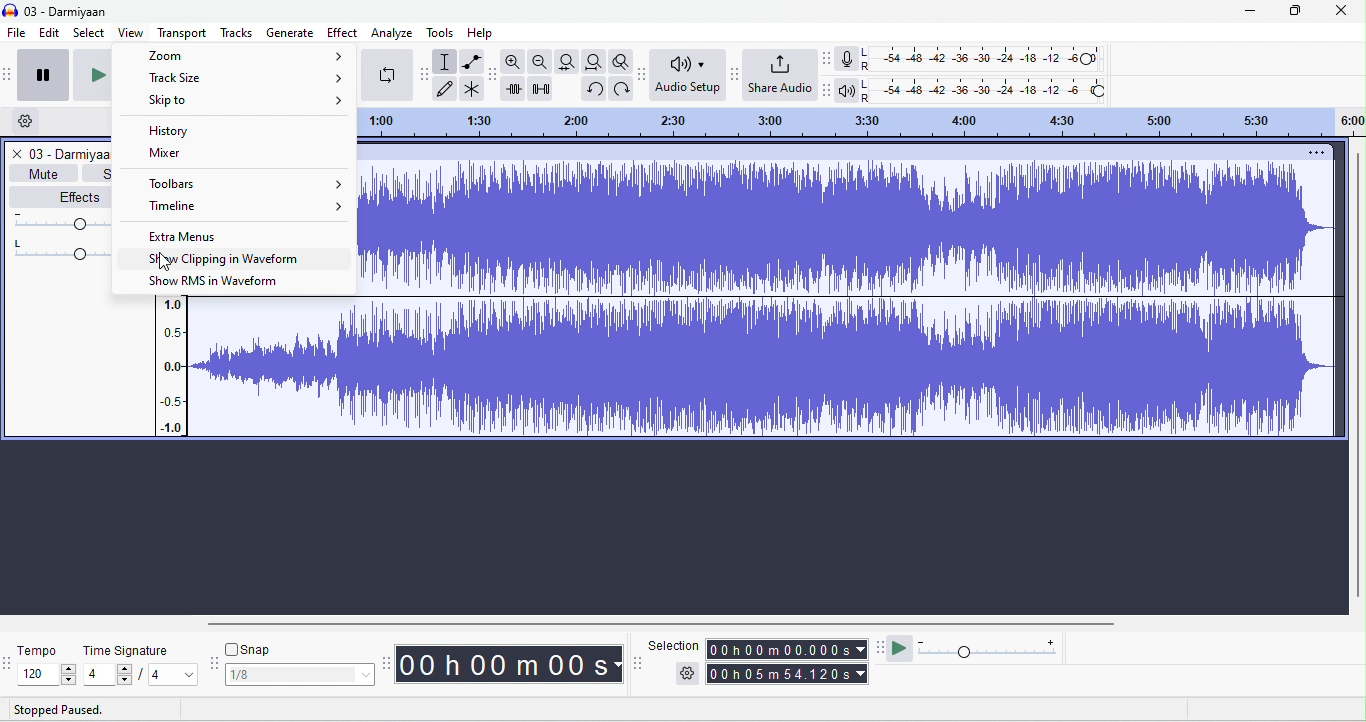 This screenshot has height=722, width=1366. What do you see at coordinates (213, 663) in the screenshot?
I see `snap toolbar` at bounding box center [213, 663].